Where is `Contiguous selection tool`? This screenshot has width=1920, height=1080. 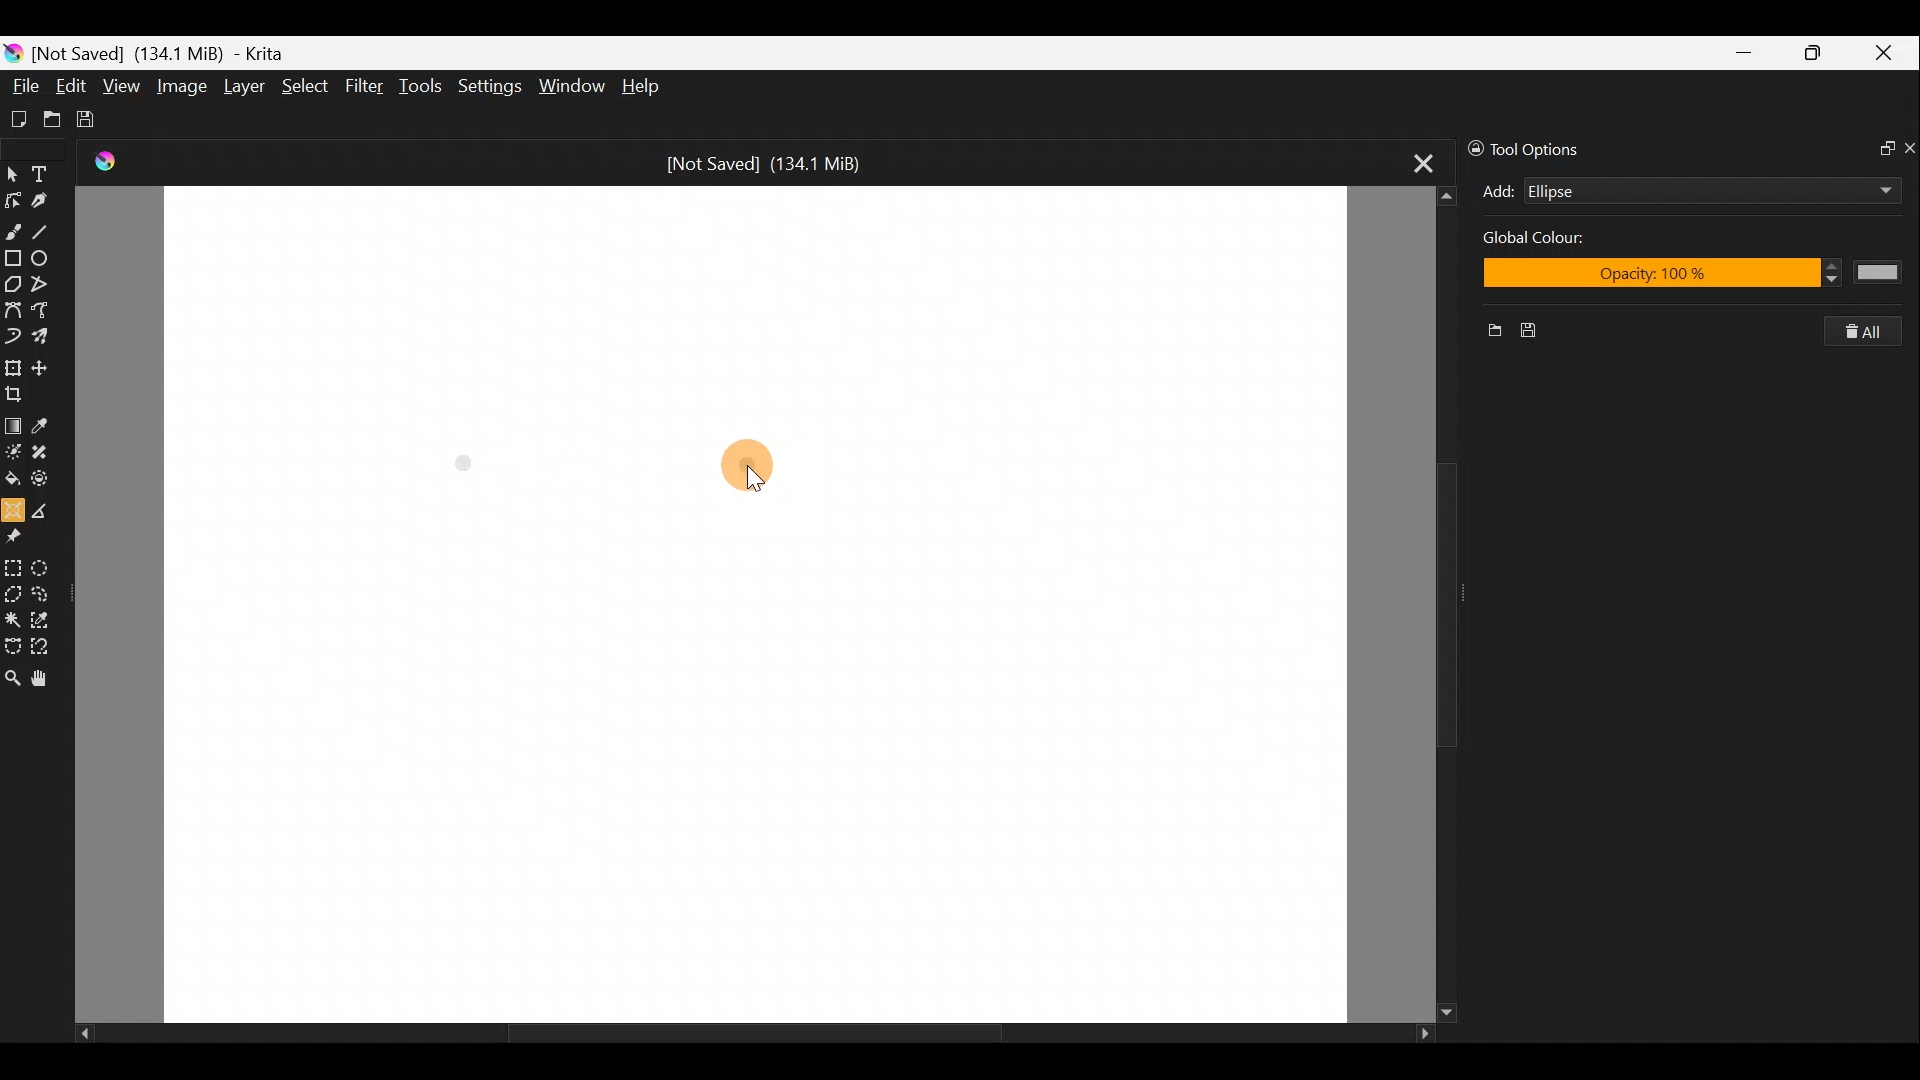
Contiguous selection tool is located at coordinates (13, 617).